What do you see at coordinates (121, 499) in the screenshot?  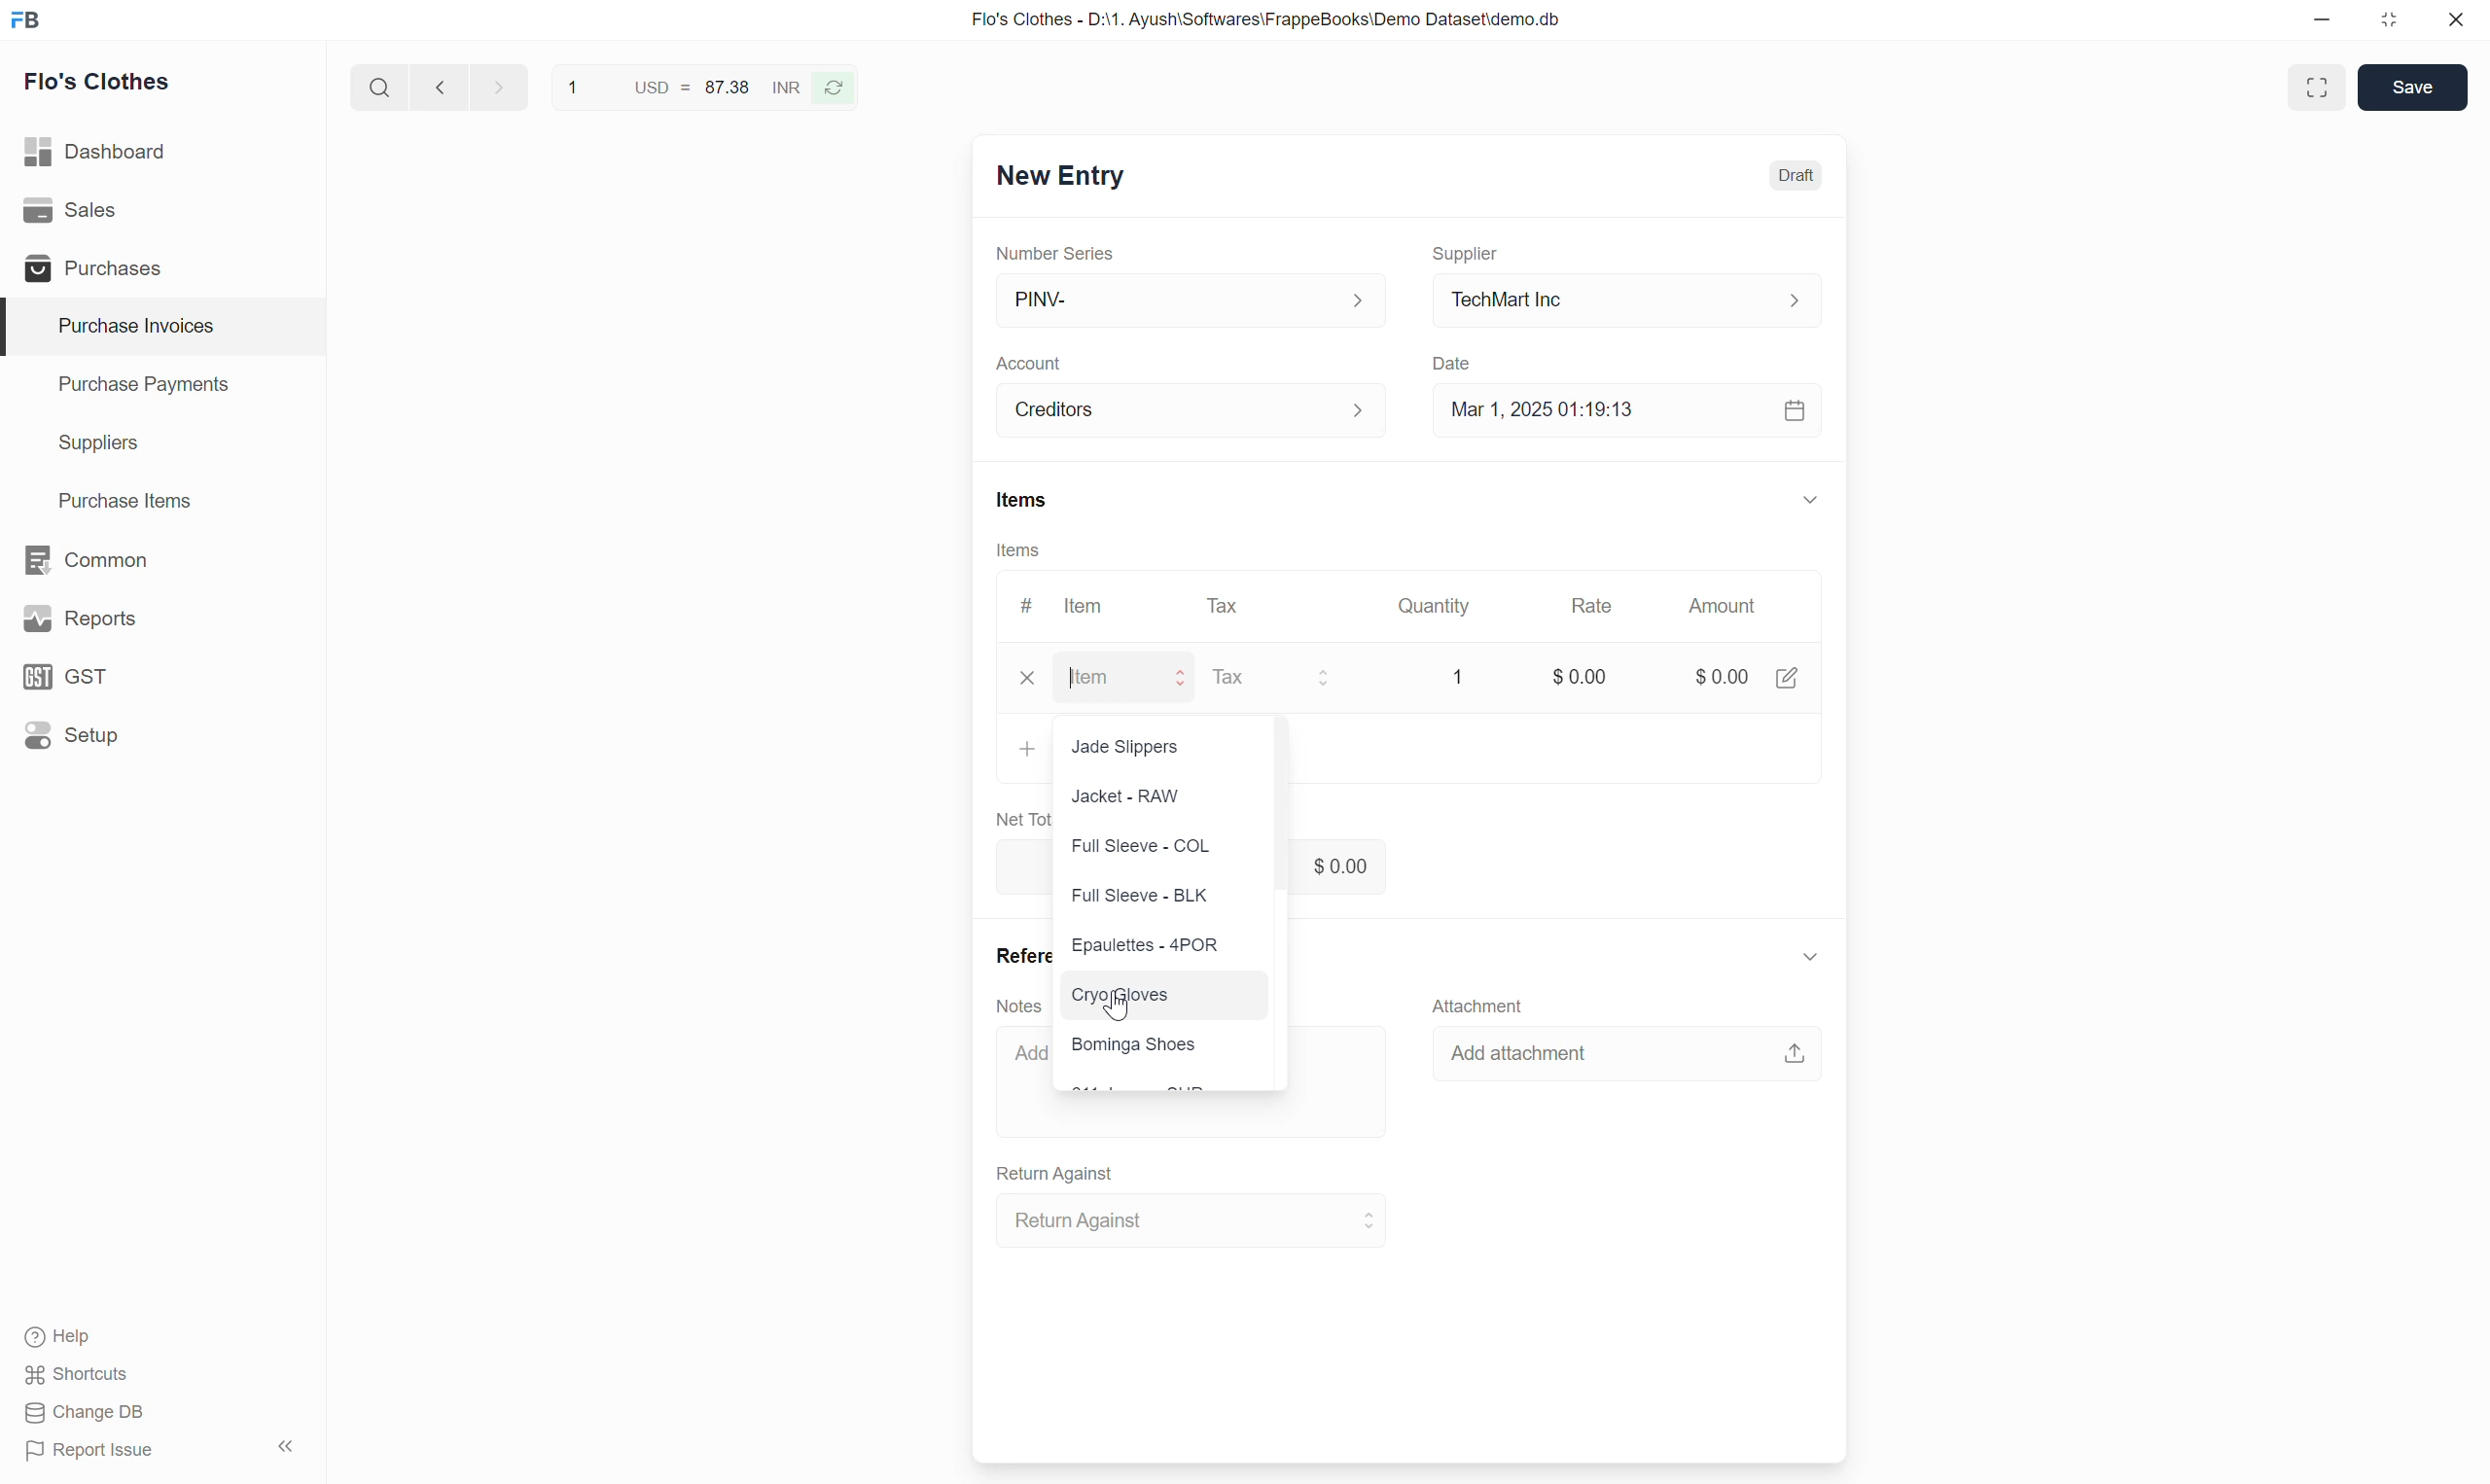 I see `Purchase Items` at bounding box center [121, 499].